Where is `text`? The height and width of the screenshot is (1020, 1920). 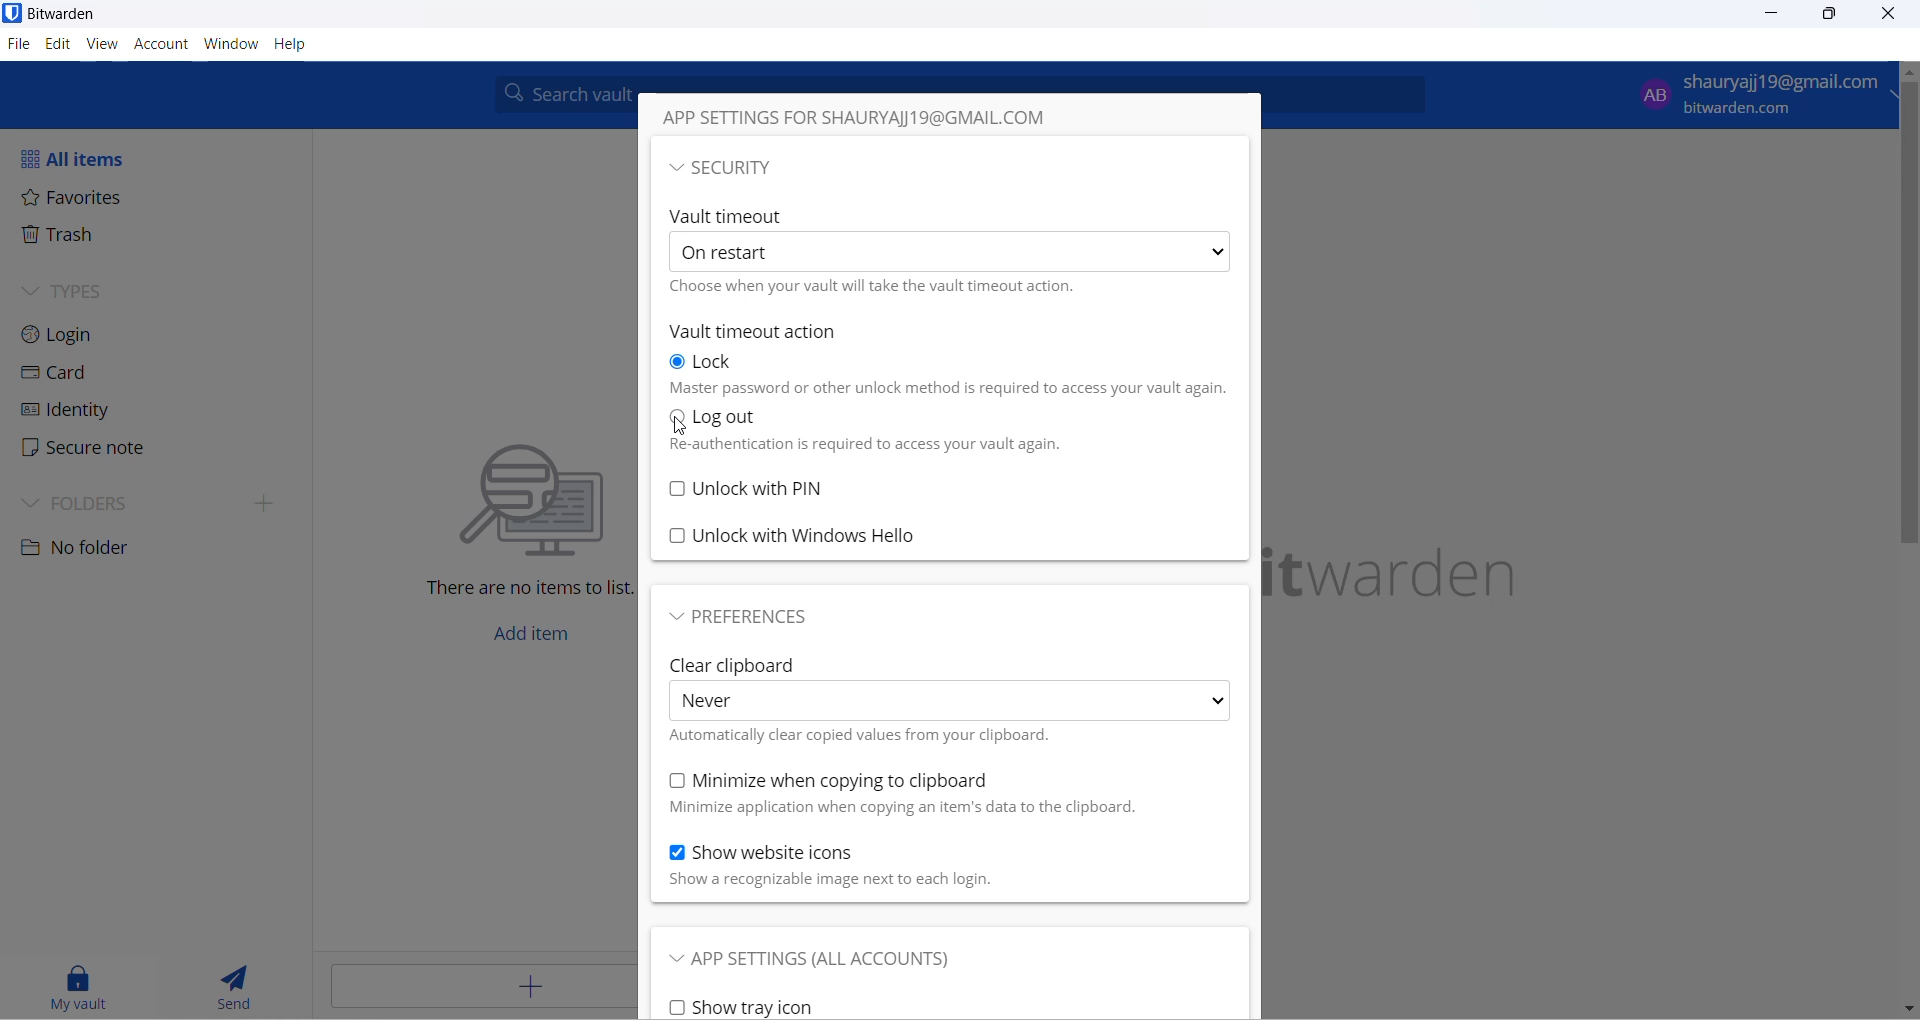
text is located at coordinates (860, 446).